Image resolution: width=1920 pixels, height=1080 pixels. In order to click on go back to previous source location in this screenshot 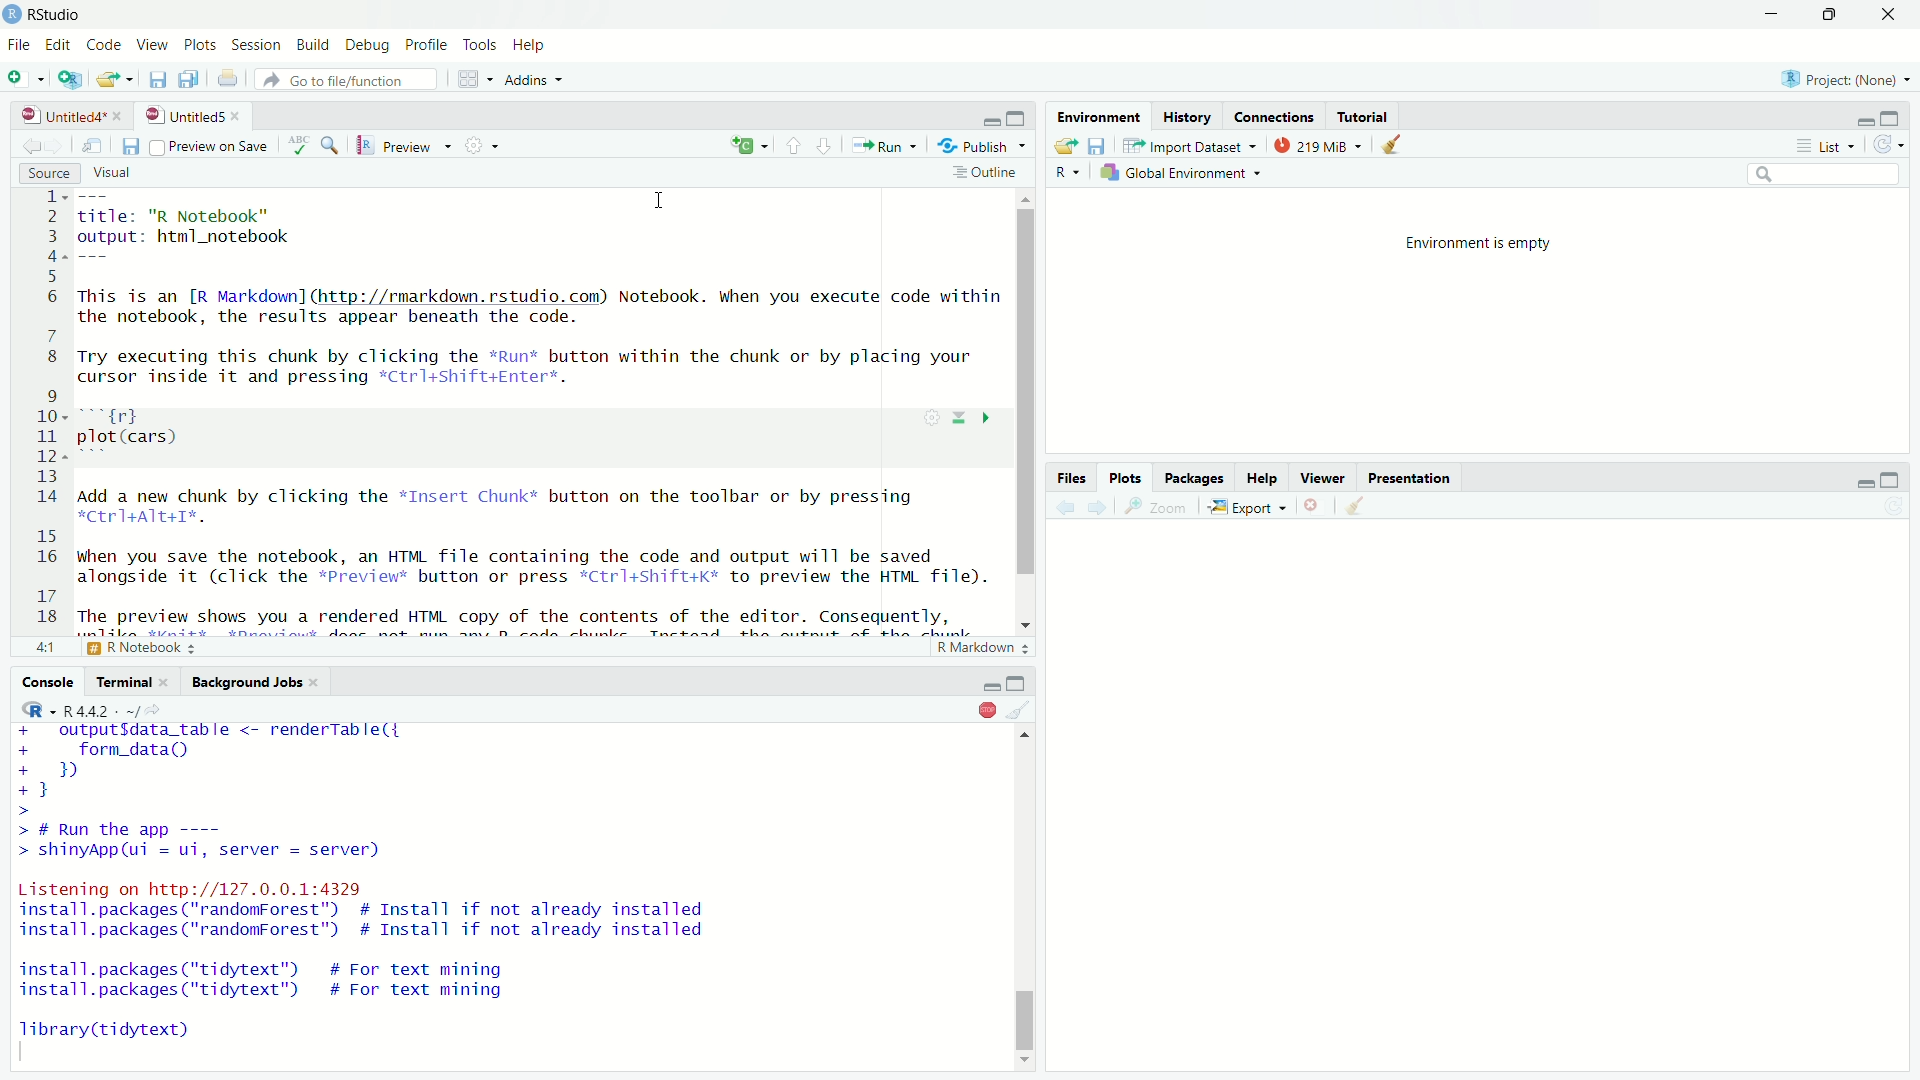, I will do `click(31, 143)`.